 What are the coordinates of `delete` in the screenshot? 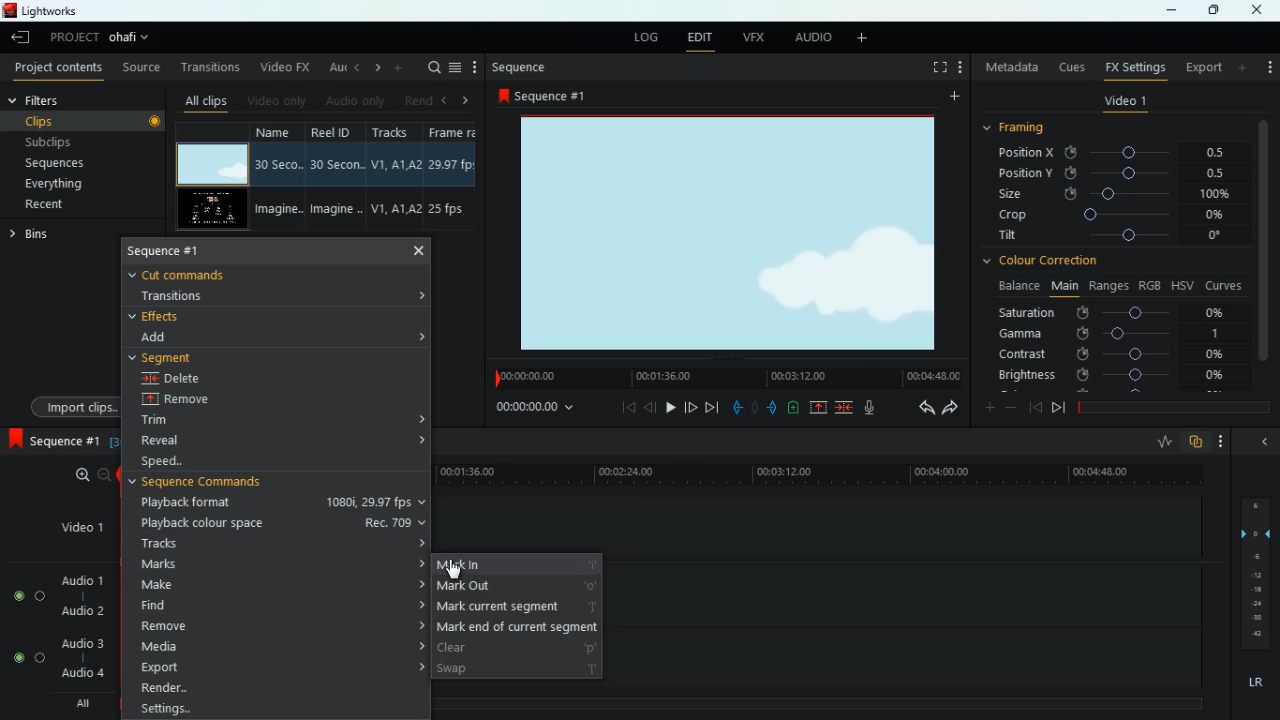 It's located at (172, 380).